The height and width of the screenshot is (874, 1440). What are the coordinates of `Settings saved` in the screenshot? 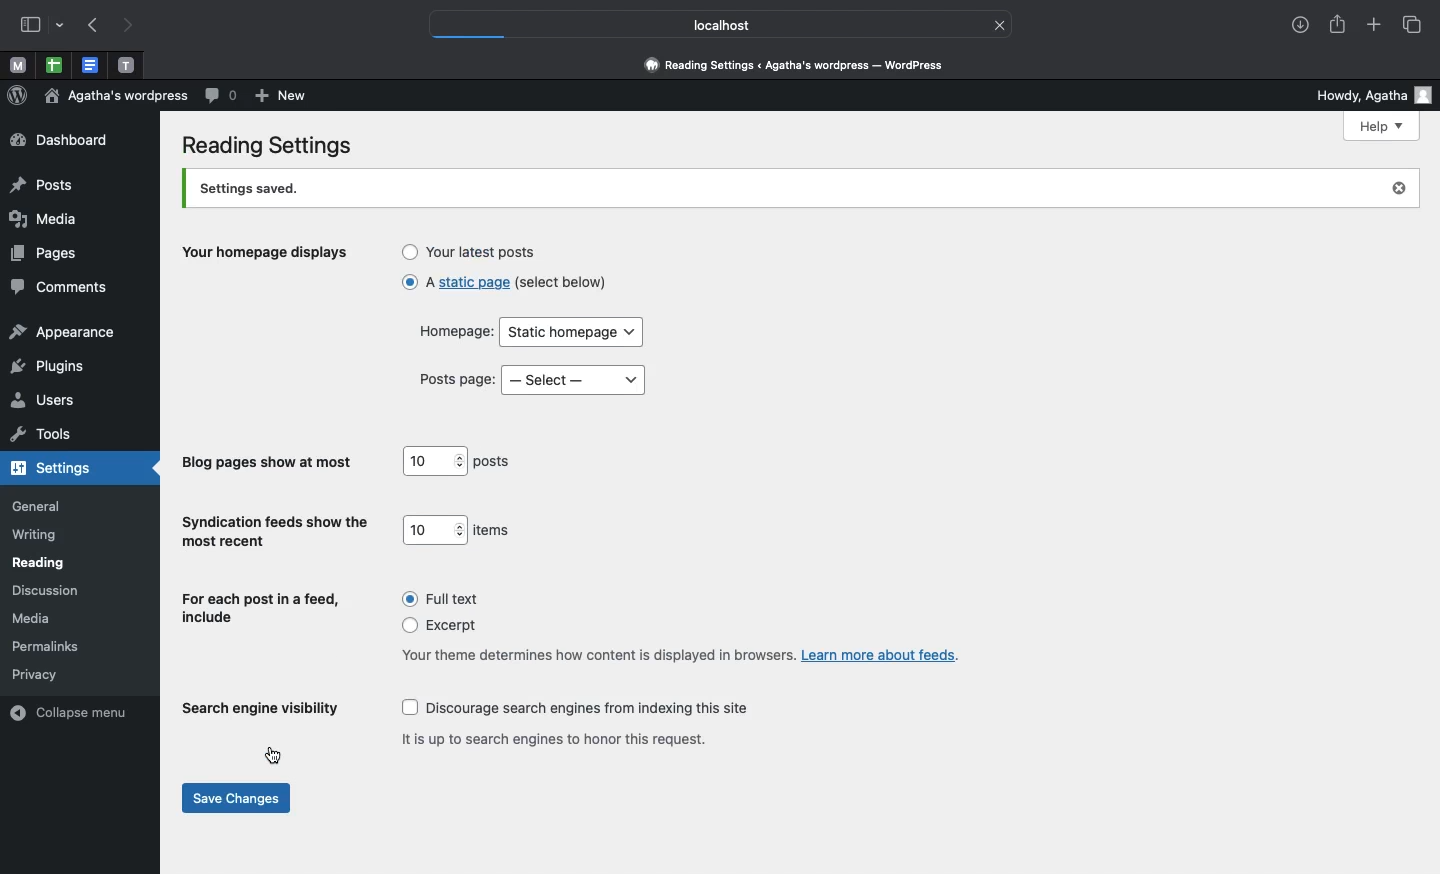 It's located at (782, 189).